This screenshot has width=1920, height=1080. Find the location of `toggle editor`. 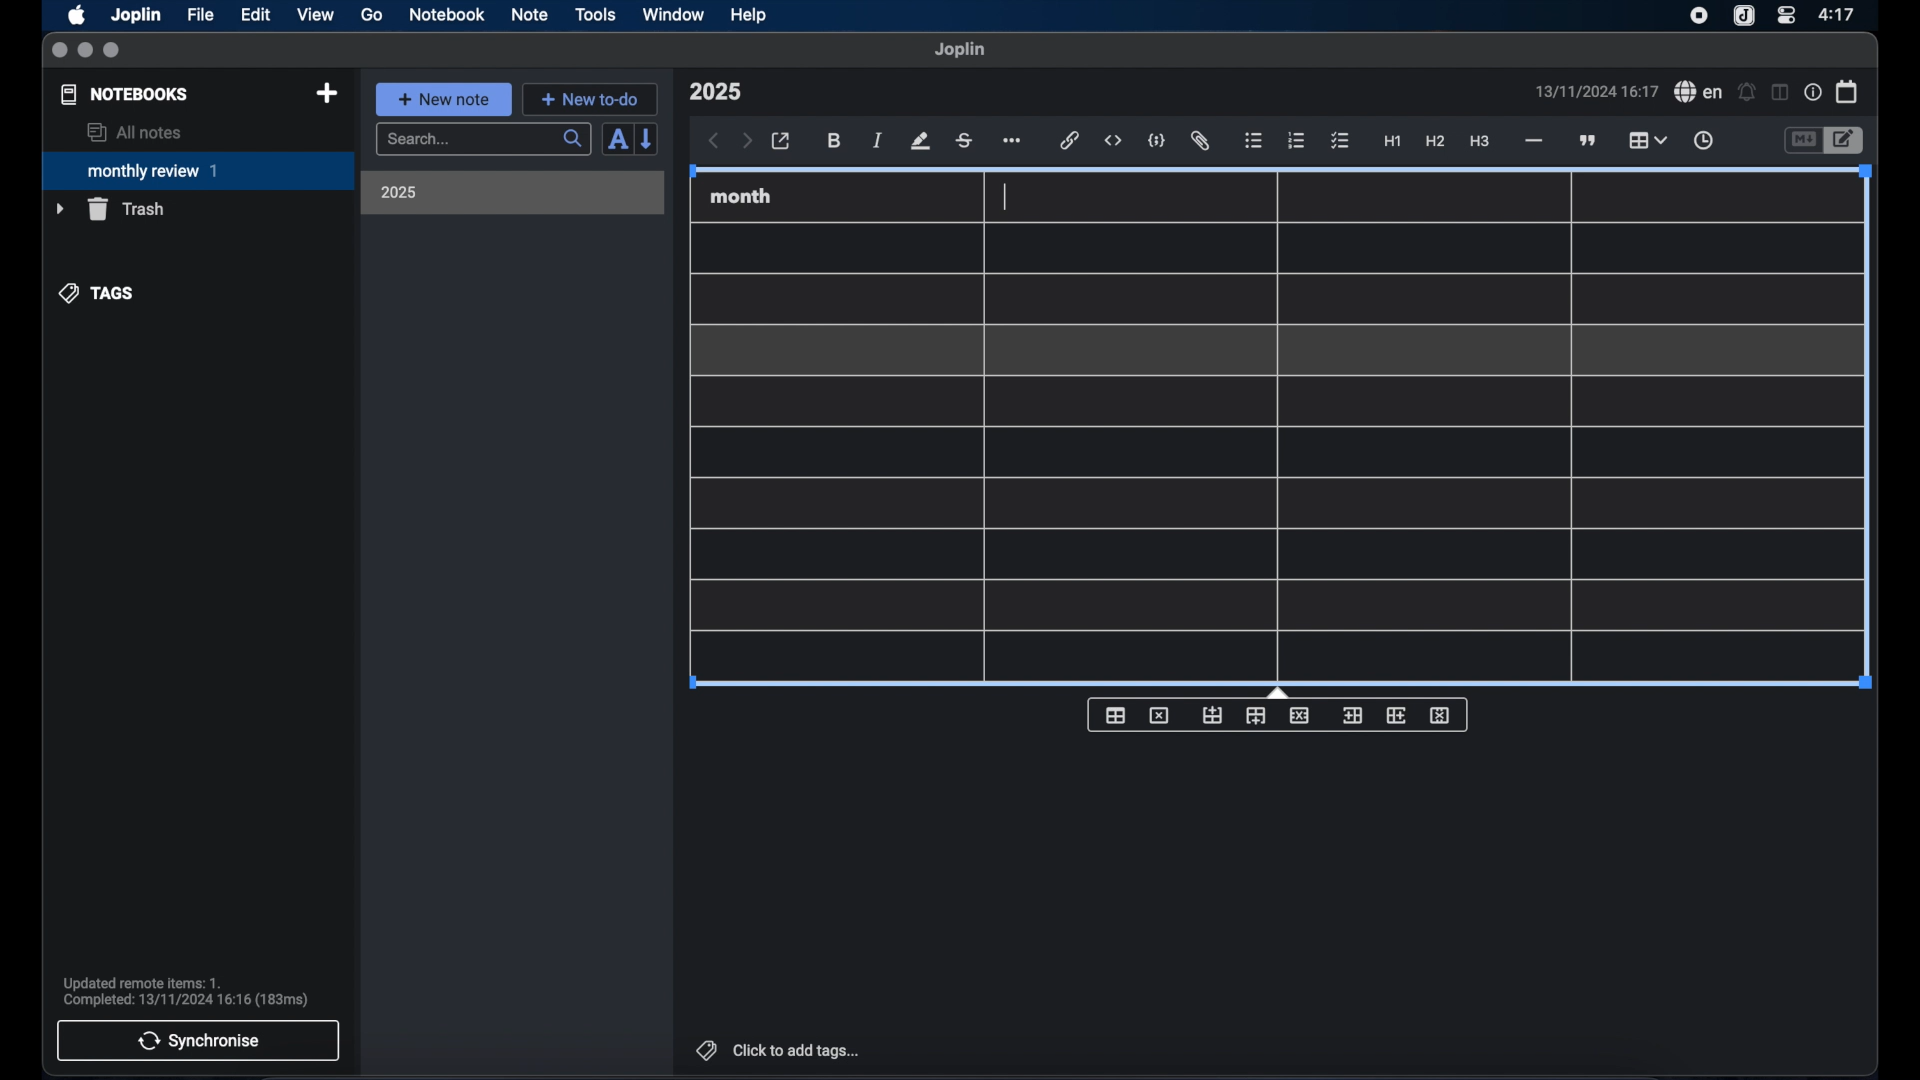

toggle editor is located at coordinates (1847, 141).